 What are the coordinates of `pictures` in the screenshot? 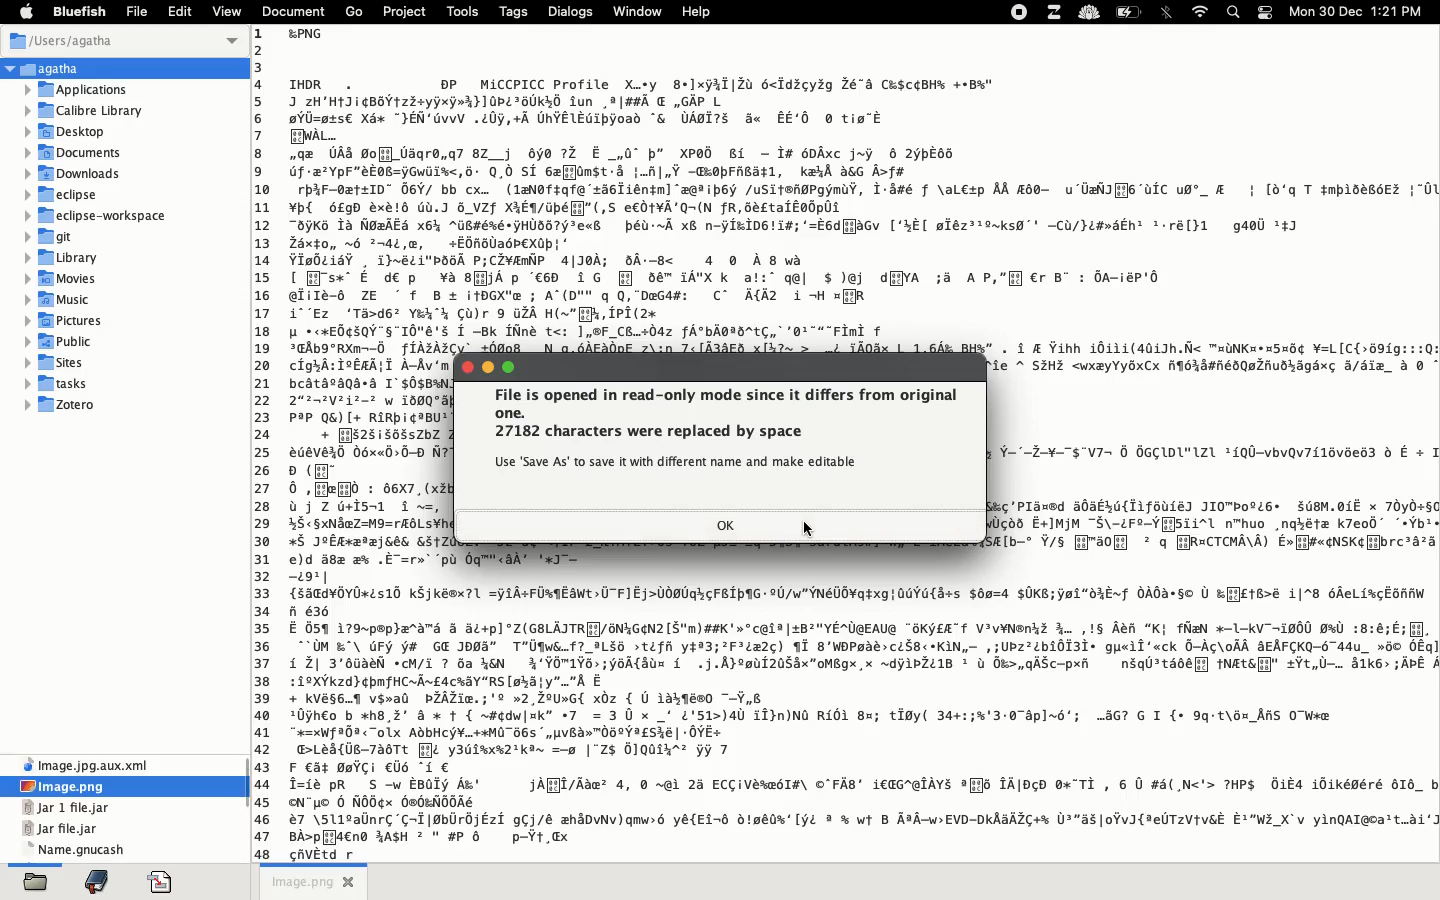 It's located at (66, 319).